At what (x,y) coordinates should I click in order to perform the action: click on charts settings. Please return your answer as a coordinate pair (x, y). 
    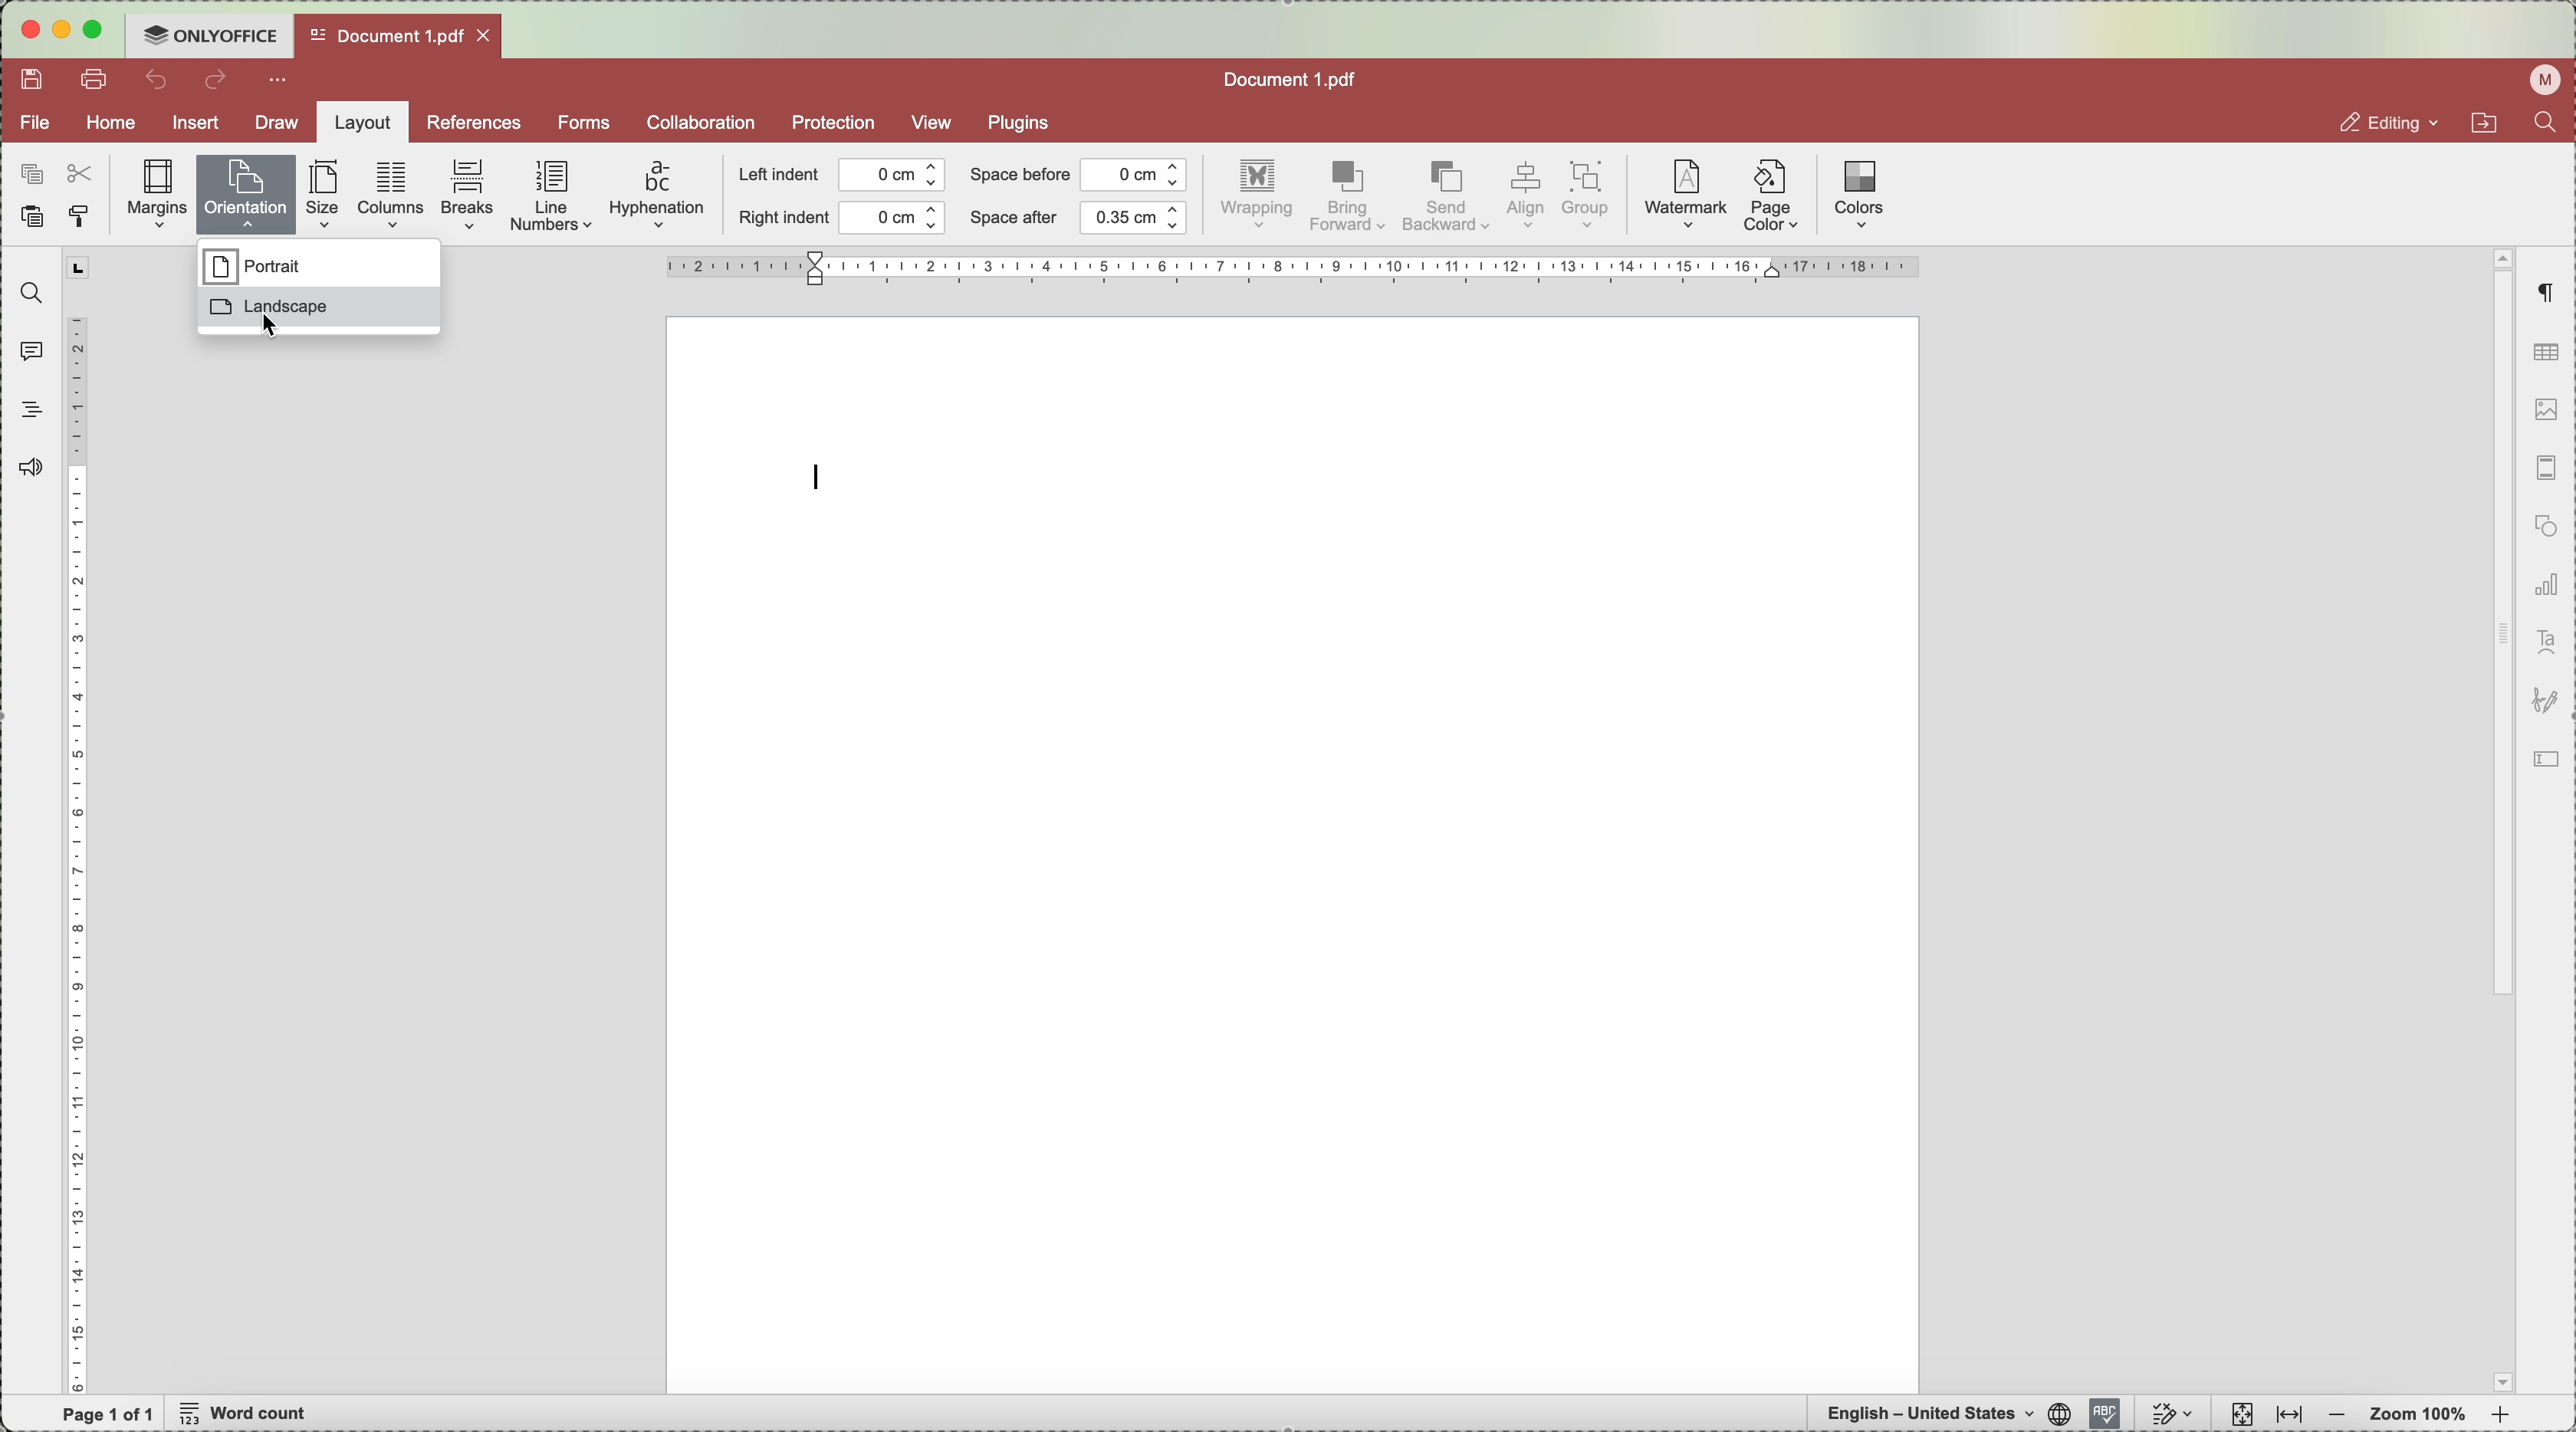
    Looking at the image, I should click on (2545, 587).